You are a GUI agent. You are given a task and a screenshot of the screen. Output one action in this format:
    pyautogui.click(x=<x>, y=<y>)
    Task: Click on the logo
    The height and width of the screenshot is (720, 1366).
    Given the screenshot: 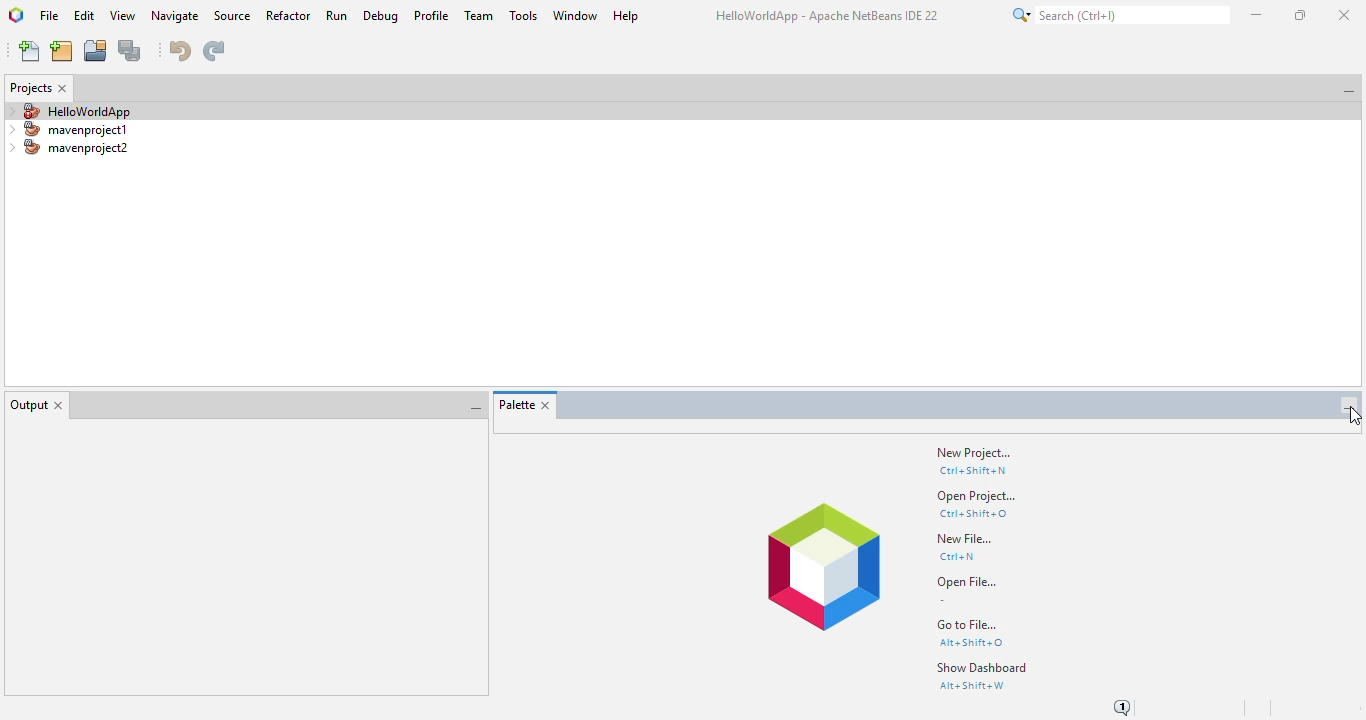 What is the action you would take?
    pyautogui.click(x=16, y=15)
    